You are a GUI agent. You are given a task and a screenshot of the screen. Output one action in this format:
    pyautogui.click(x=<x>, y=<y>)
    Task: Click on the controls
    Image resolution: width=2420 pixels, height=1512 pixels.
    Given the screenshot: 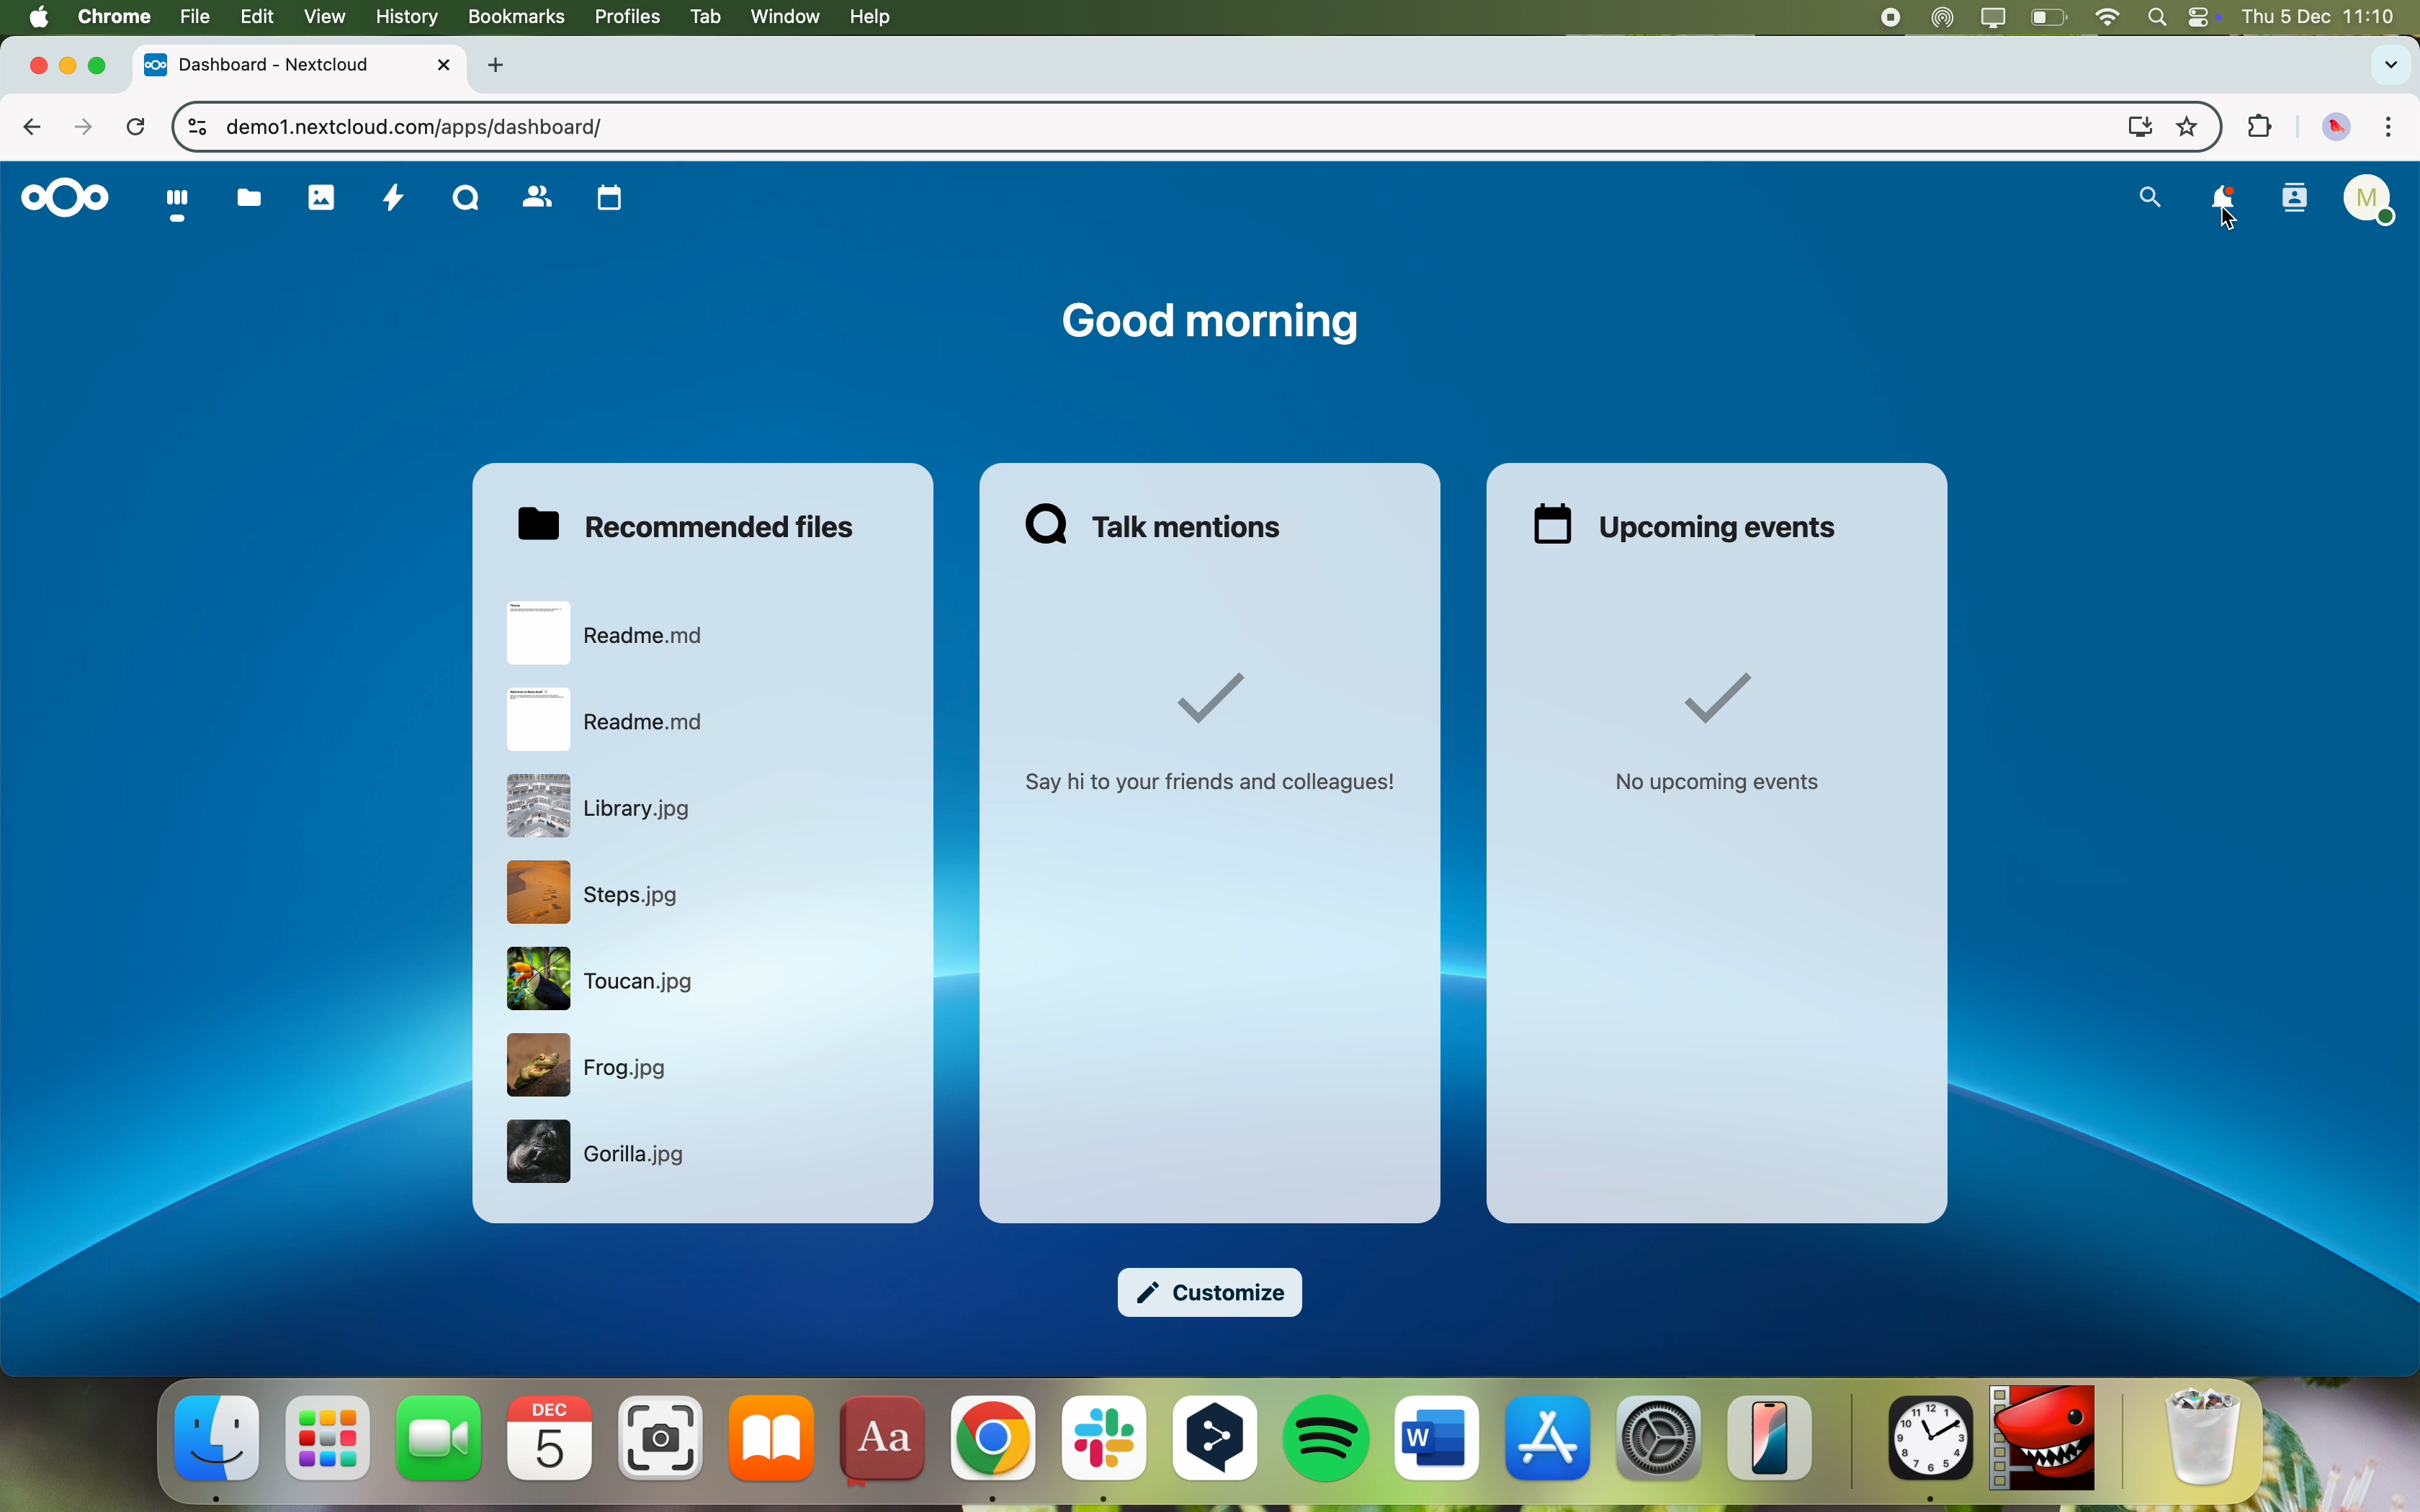 What is the action you would take?
    pyautogui.click(x=2204, y=18)
    